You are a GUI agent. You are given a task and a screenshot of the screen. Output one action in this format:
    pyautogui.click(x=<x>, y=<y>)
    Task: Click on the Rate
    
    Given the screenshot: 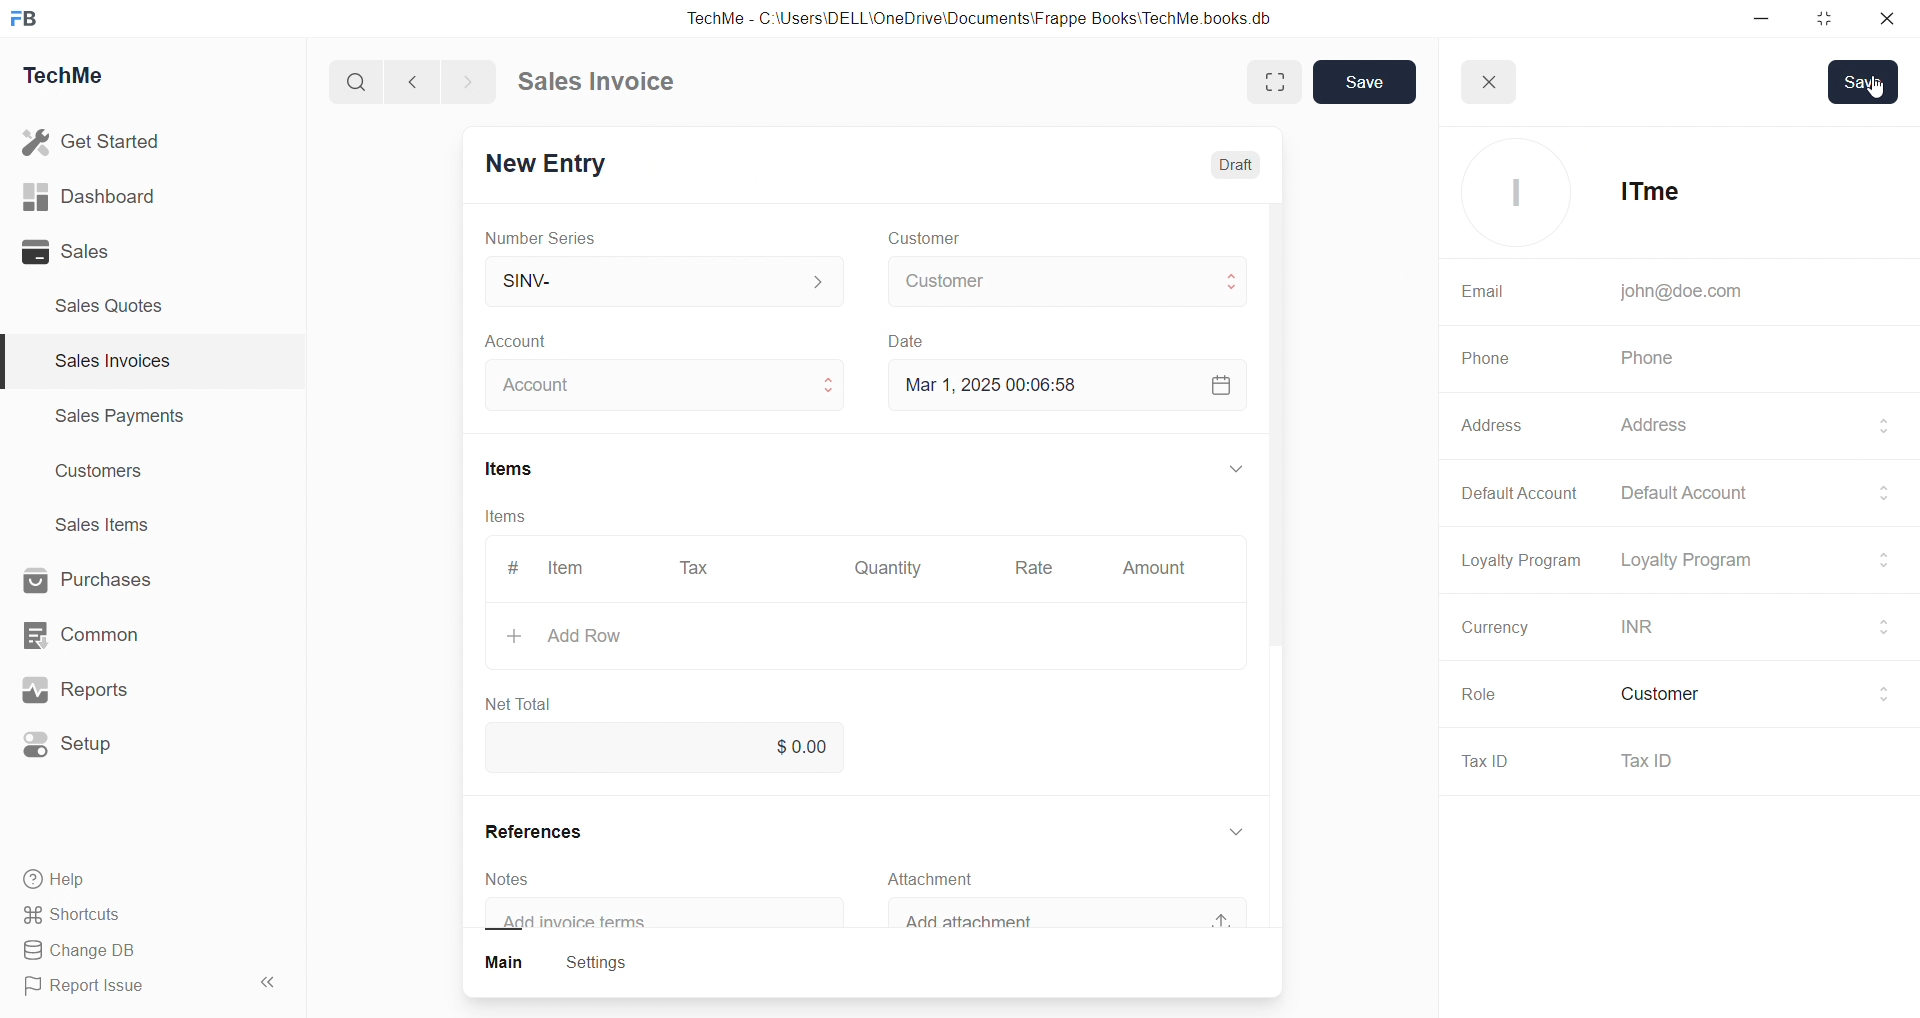 What is the action you would take?
    pyautogui.click(x=1029, y=563)
    